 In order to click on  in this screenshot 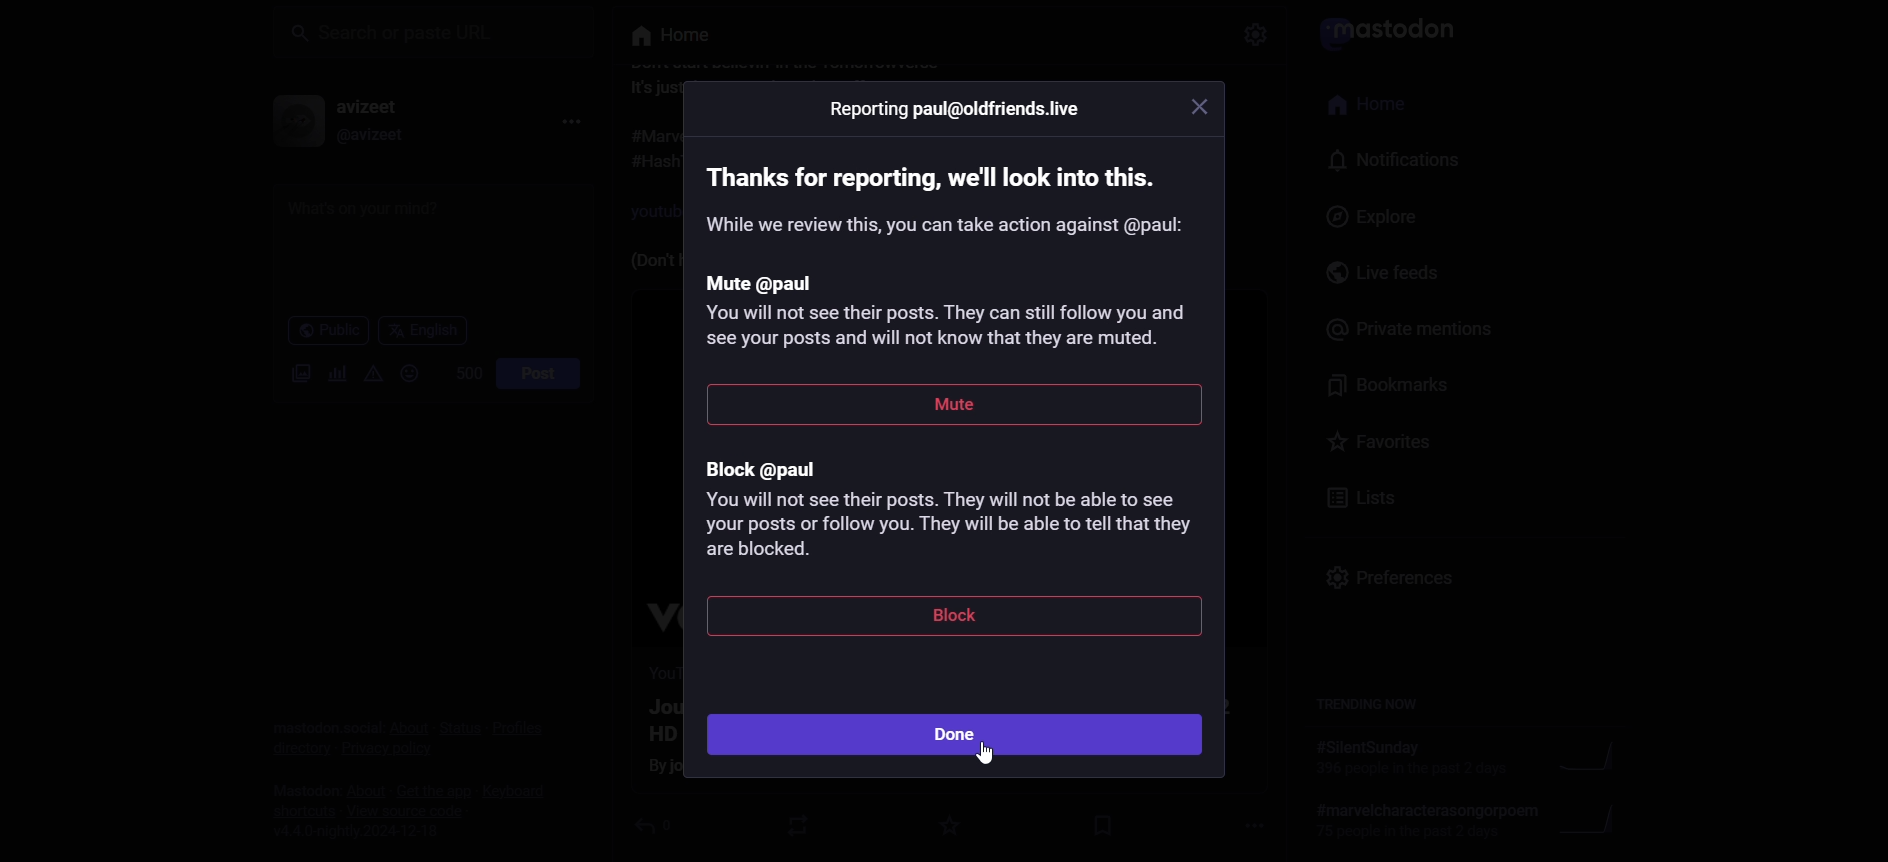, I will do `click(944, 224)`.